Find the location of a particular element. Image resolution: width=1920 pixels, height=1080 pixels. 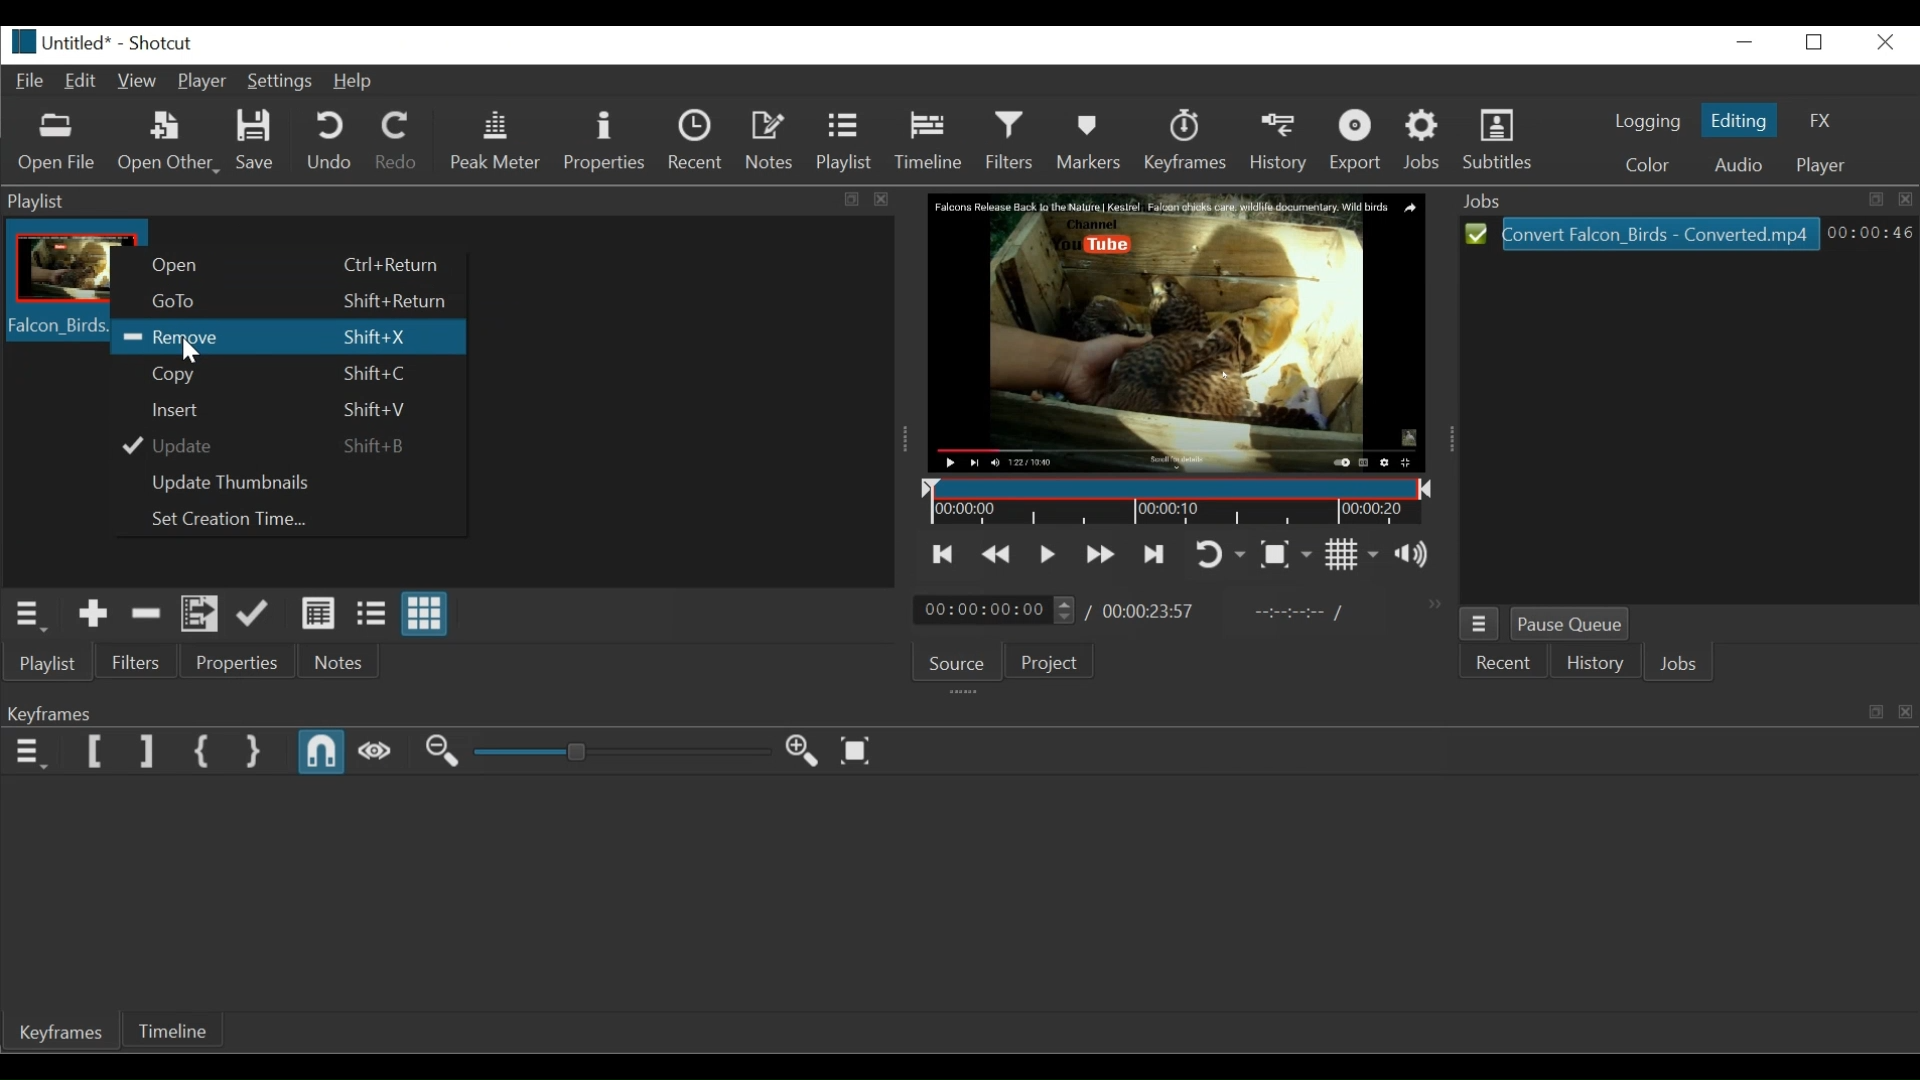

Jobs is located at coordinates (1682, 200).